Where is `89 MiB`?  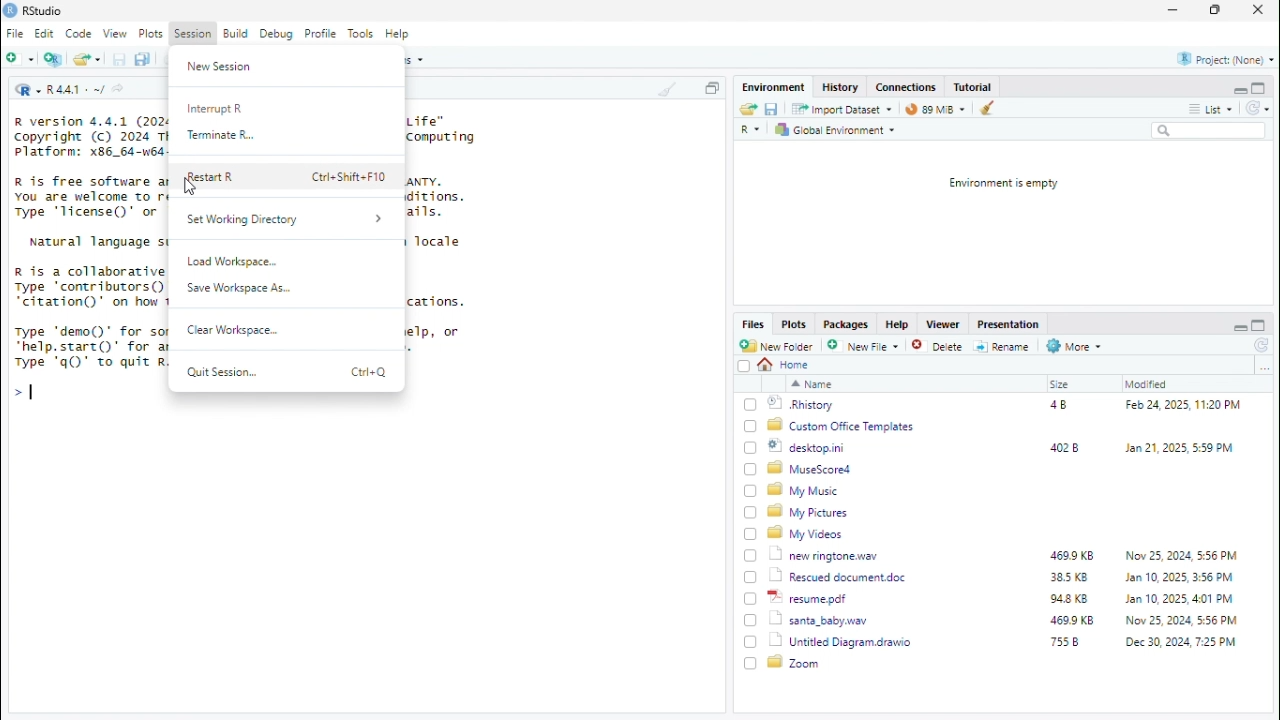 89 MiB is located at coordinates (935, 108).